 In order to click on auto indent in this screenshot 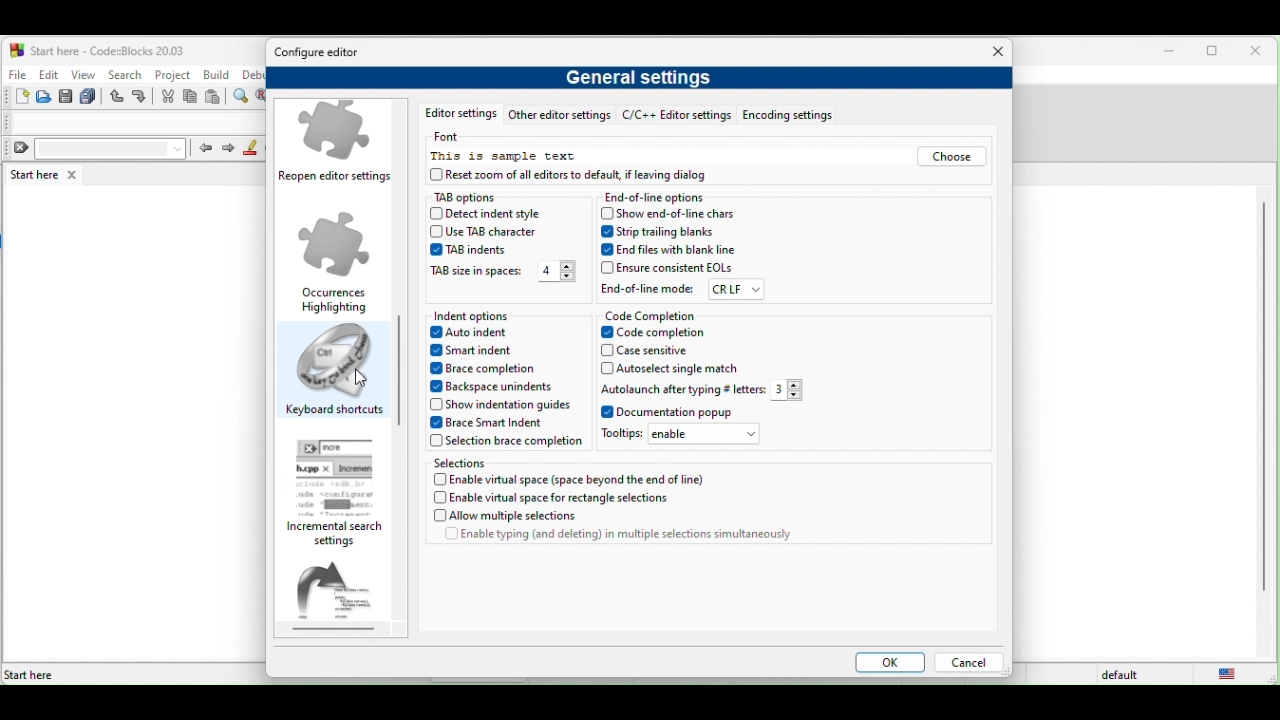, I will do `click(476, 334)`.